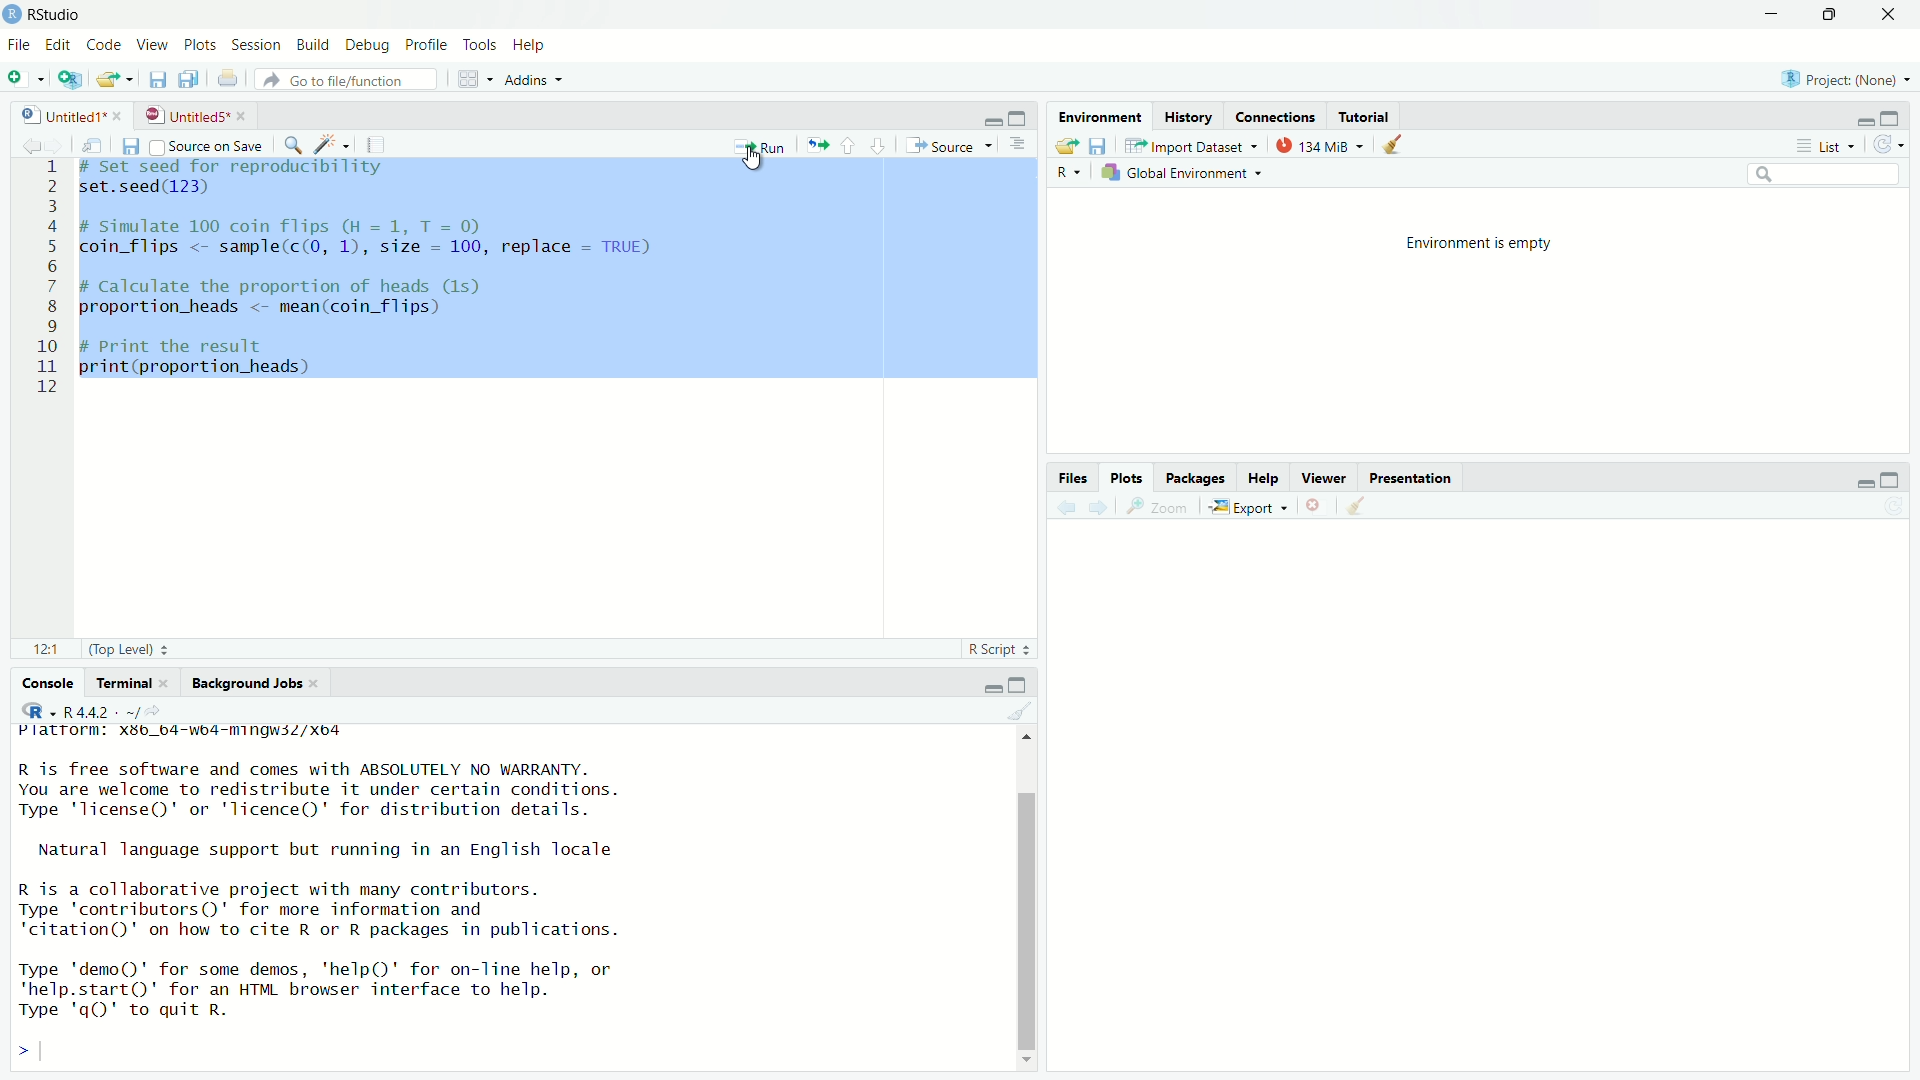  Describe the element at coordinates (244, 116) in the screenshot. I see `close` at that location.